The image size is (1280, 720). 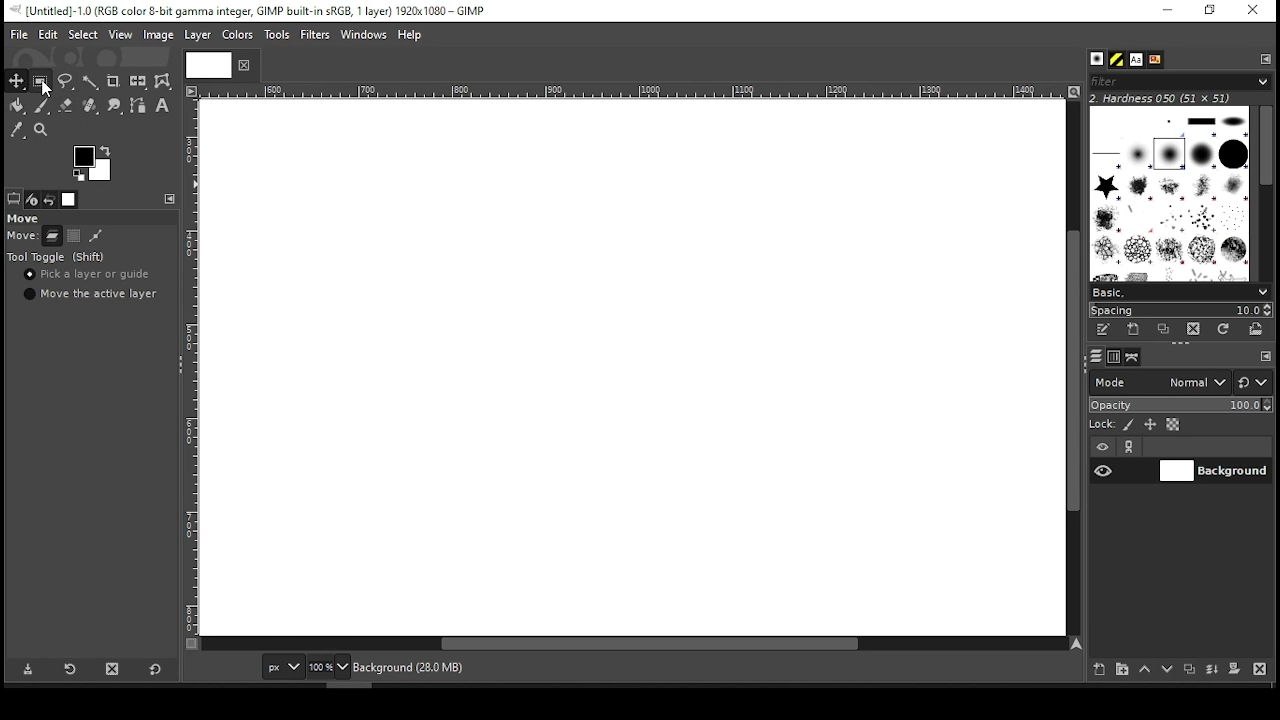 What do you see at coordinates (30, 668) in the screenshot?
I see `save tool preset` at bounding box center [30, 668].